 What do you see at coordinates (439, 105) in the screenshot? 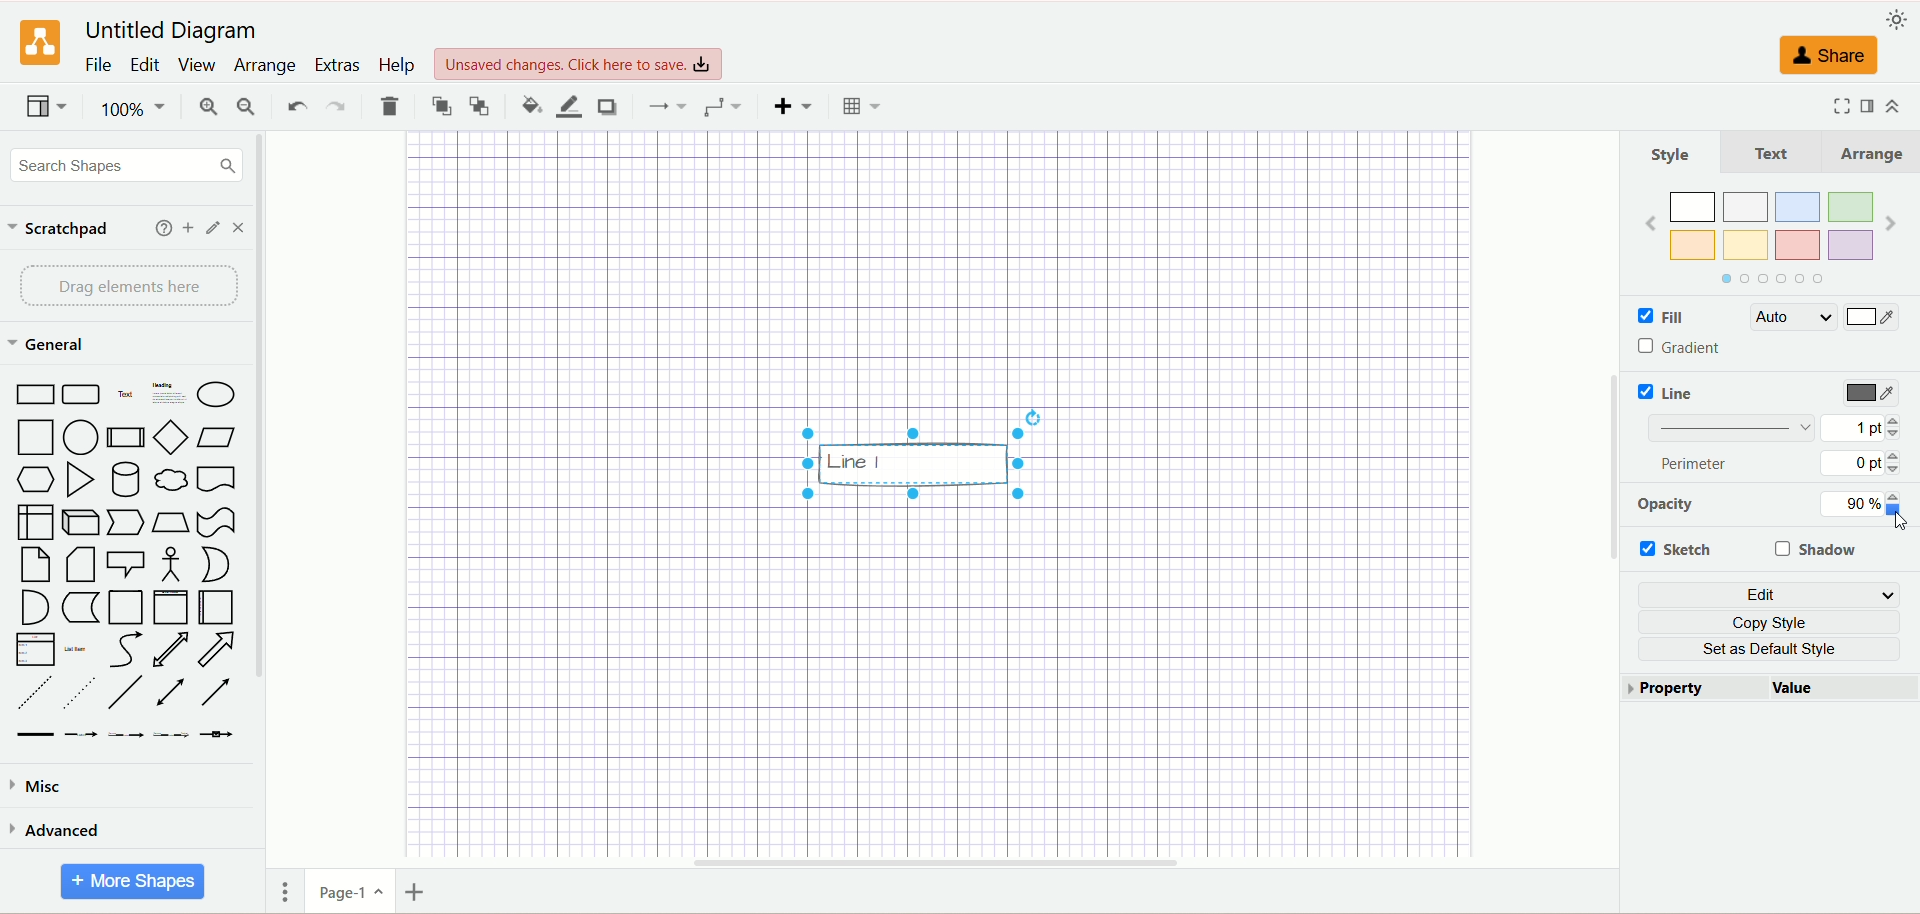
I see `to front` at bounding box center [439, 105].